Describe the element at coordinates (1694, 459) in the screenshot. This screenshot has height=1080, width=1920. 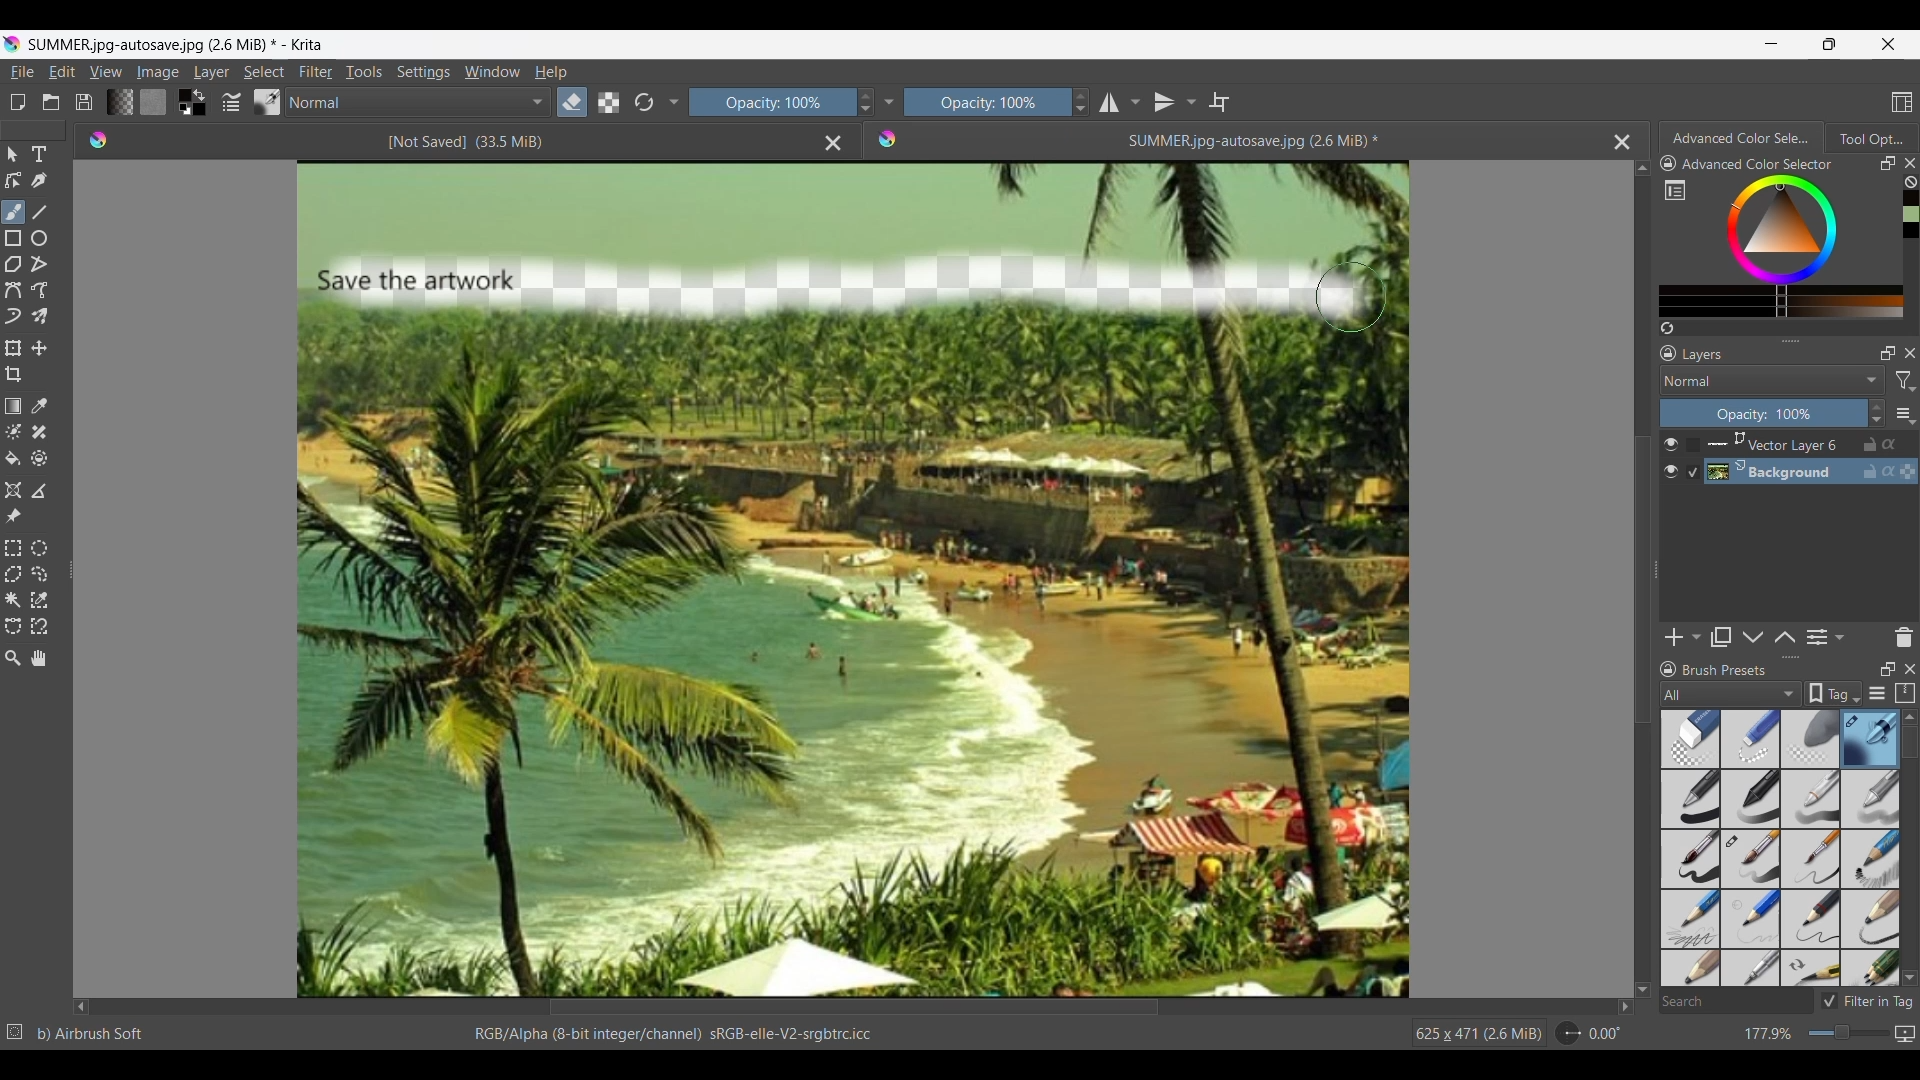
I see `Indicates respective background is selected` at that location.